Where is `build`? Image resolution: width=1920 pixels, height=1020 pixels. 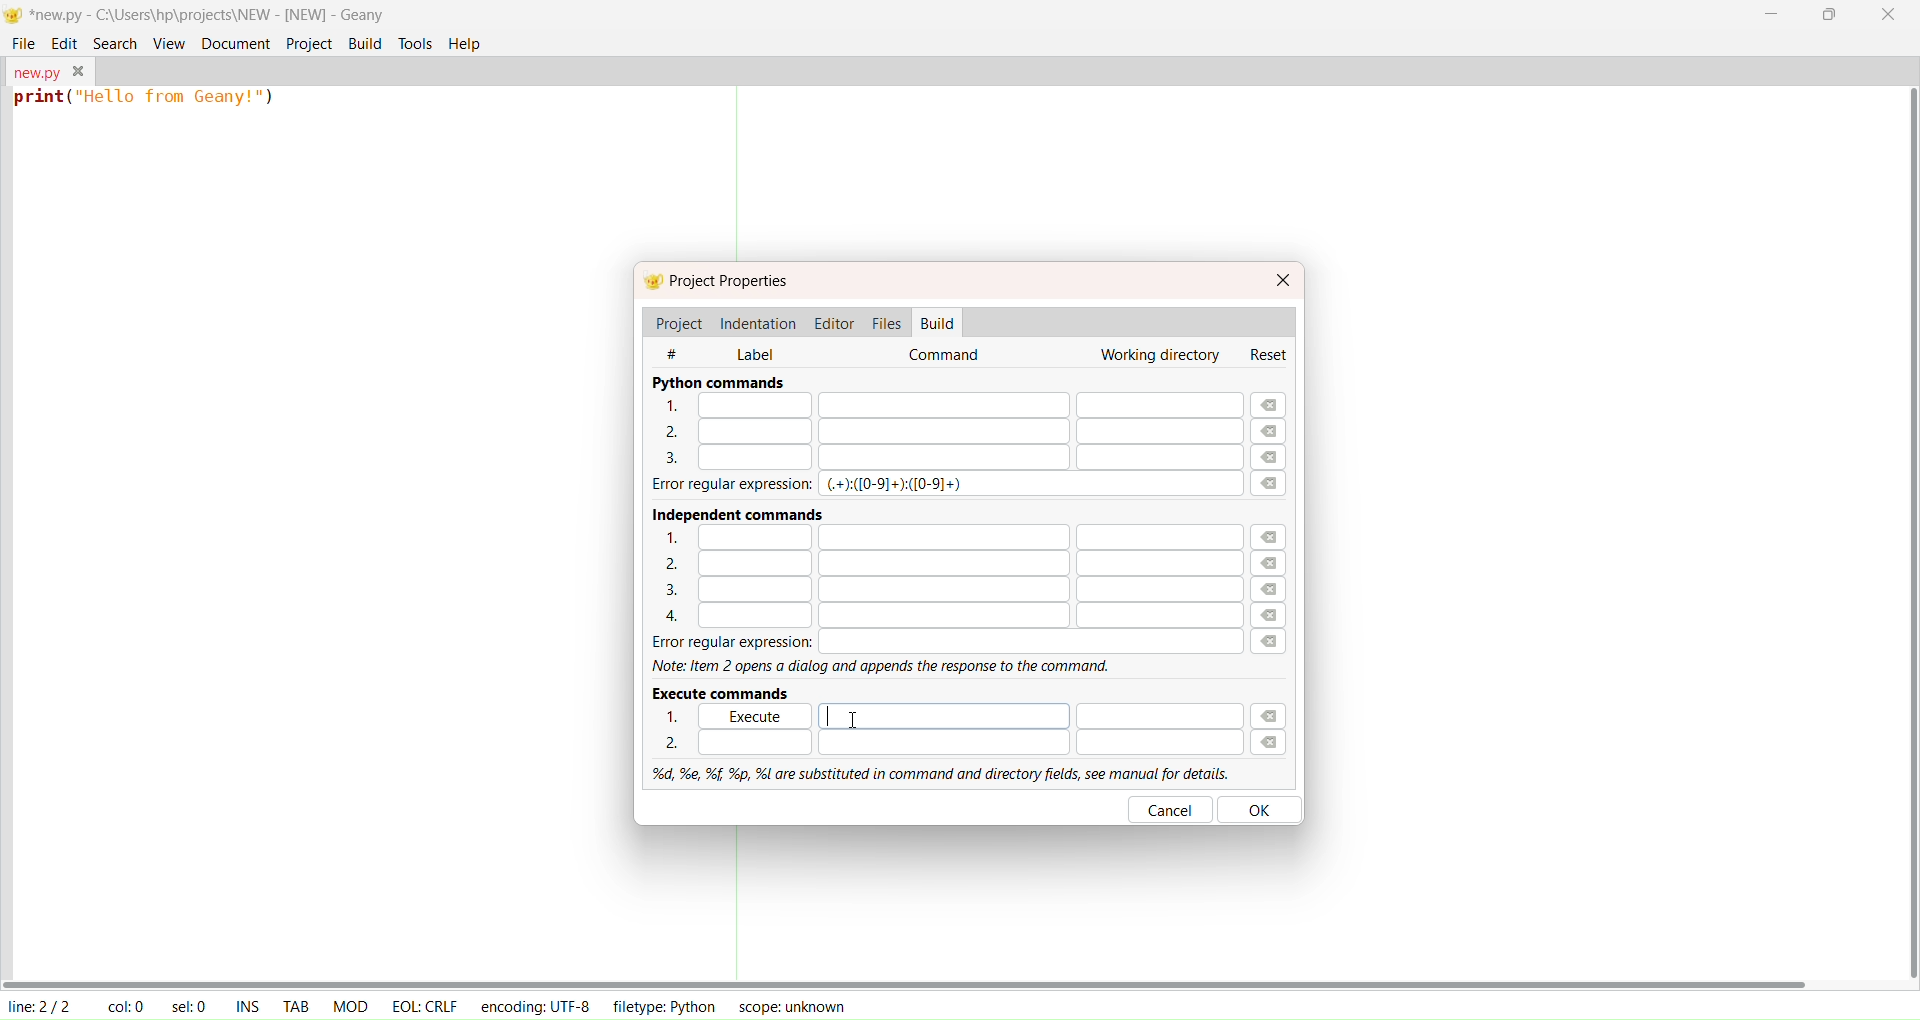
build is located at coordinates (365, 43).